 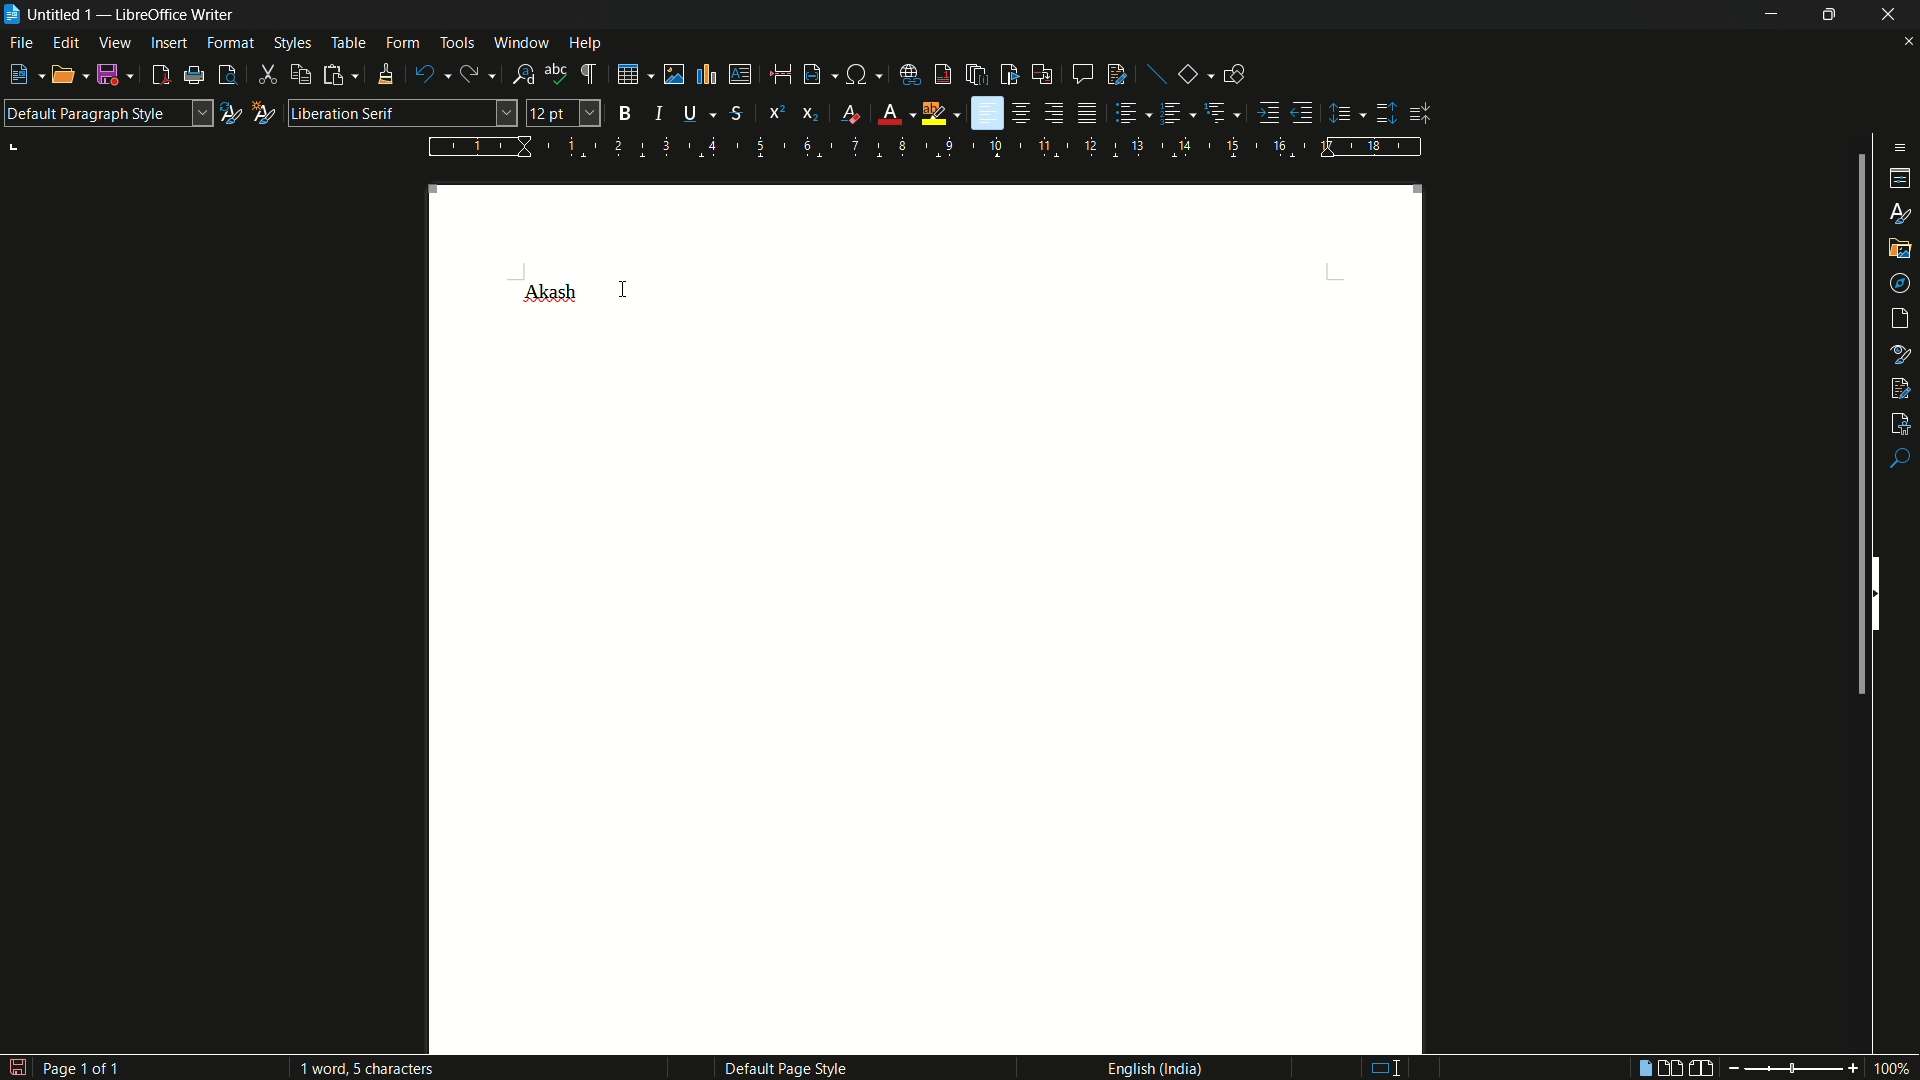 I want to click on page number, so click(x=71, y=1065).